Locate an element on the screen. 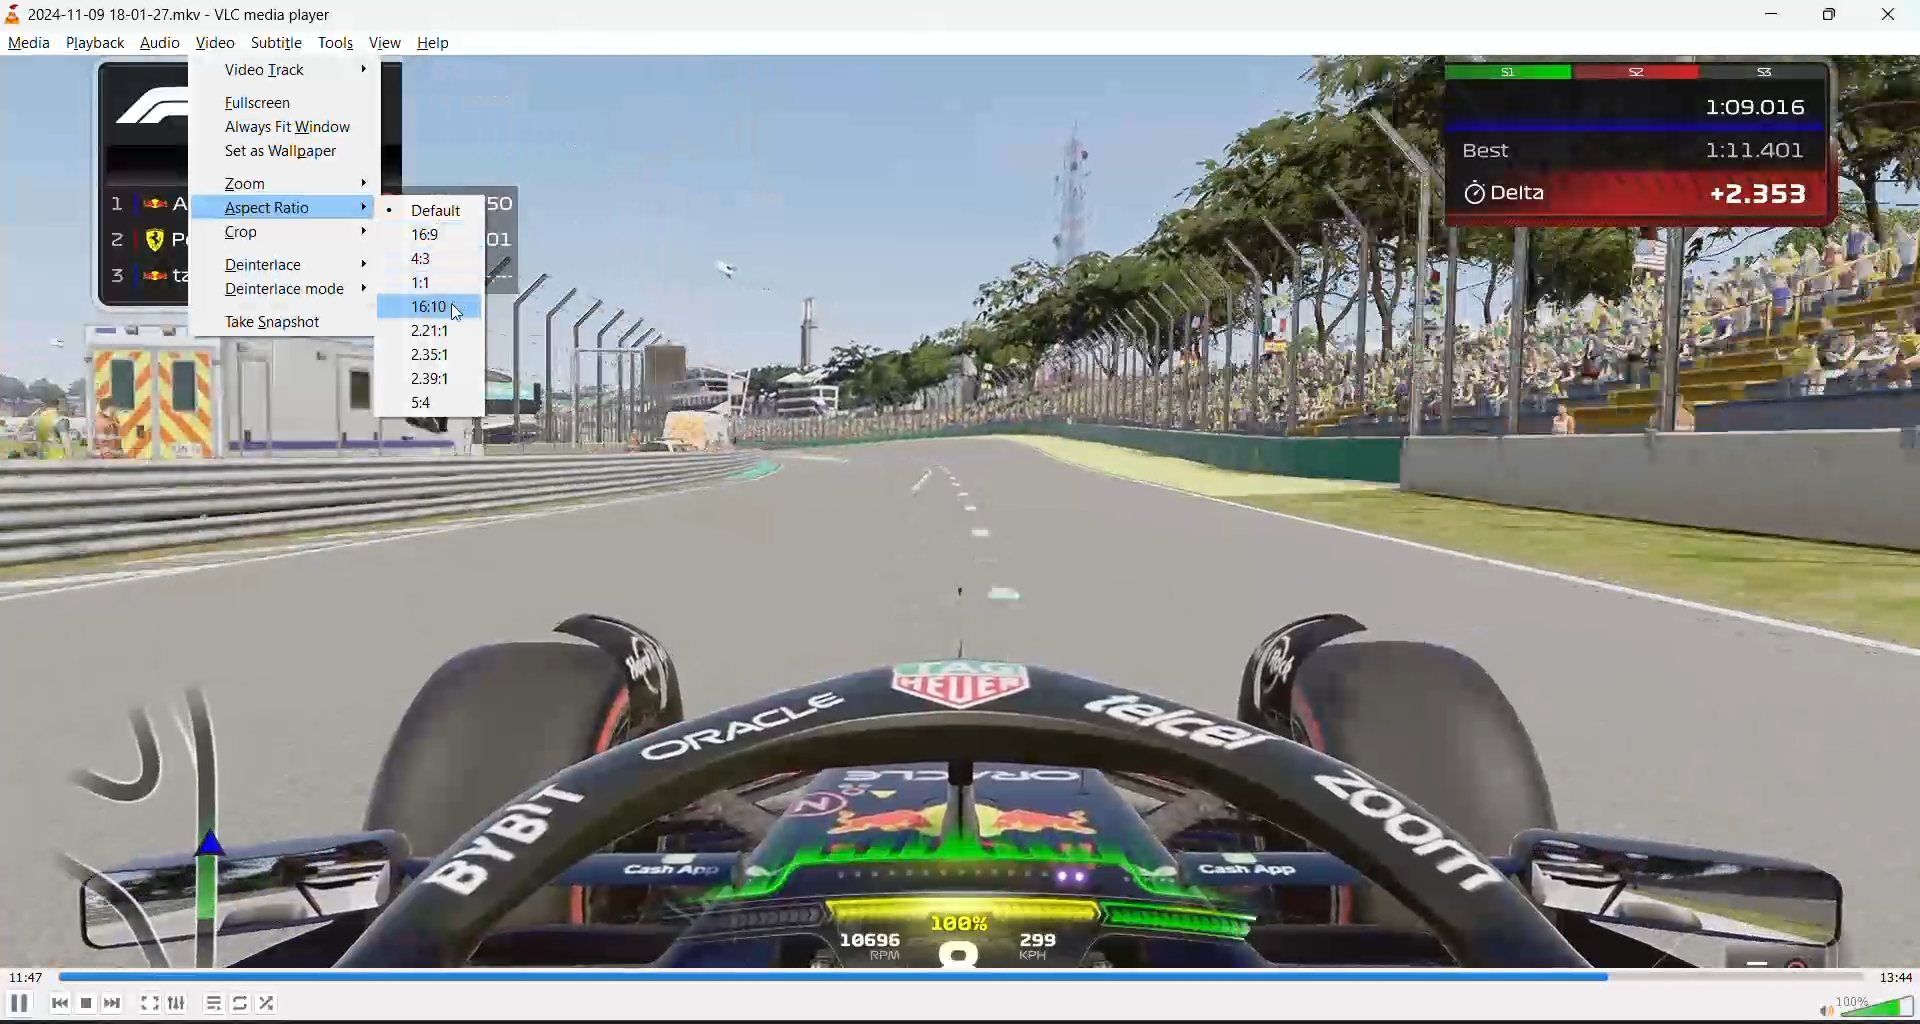 The height and width of the screenshot is (1024, 1920). media is located at coordinates (28, 45).